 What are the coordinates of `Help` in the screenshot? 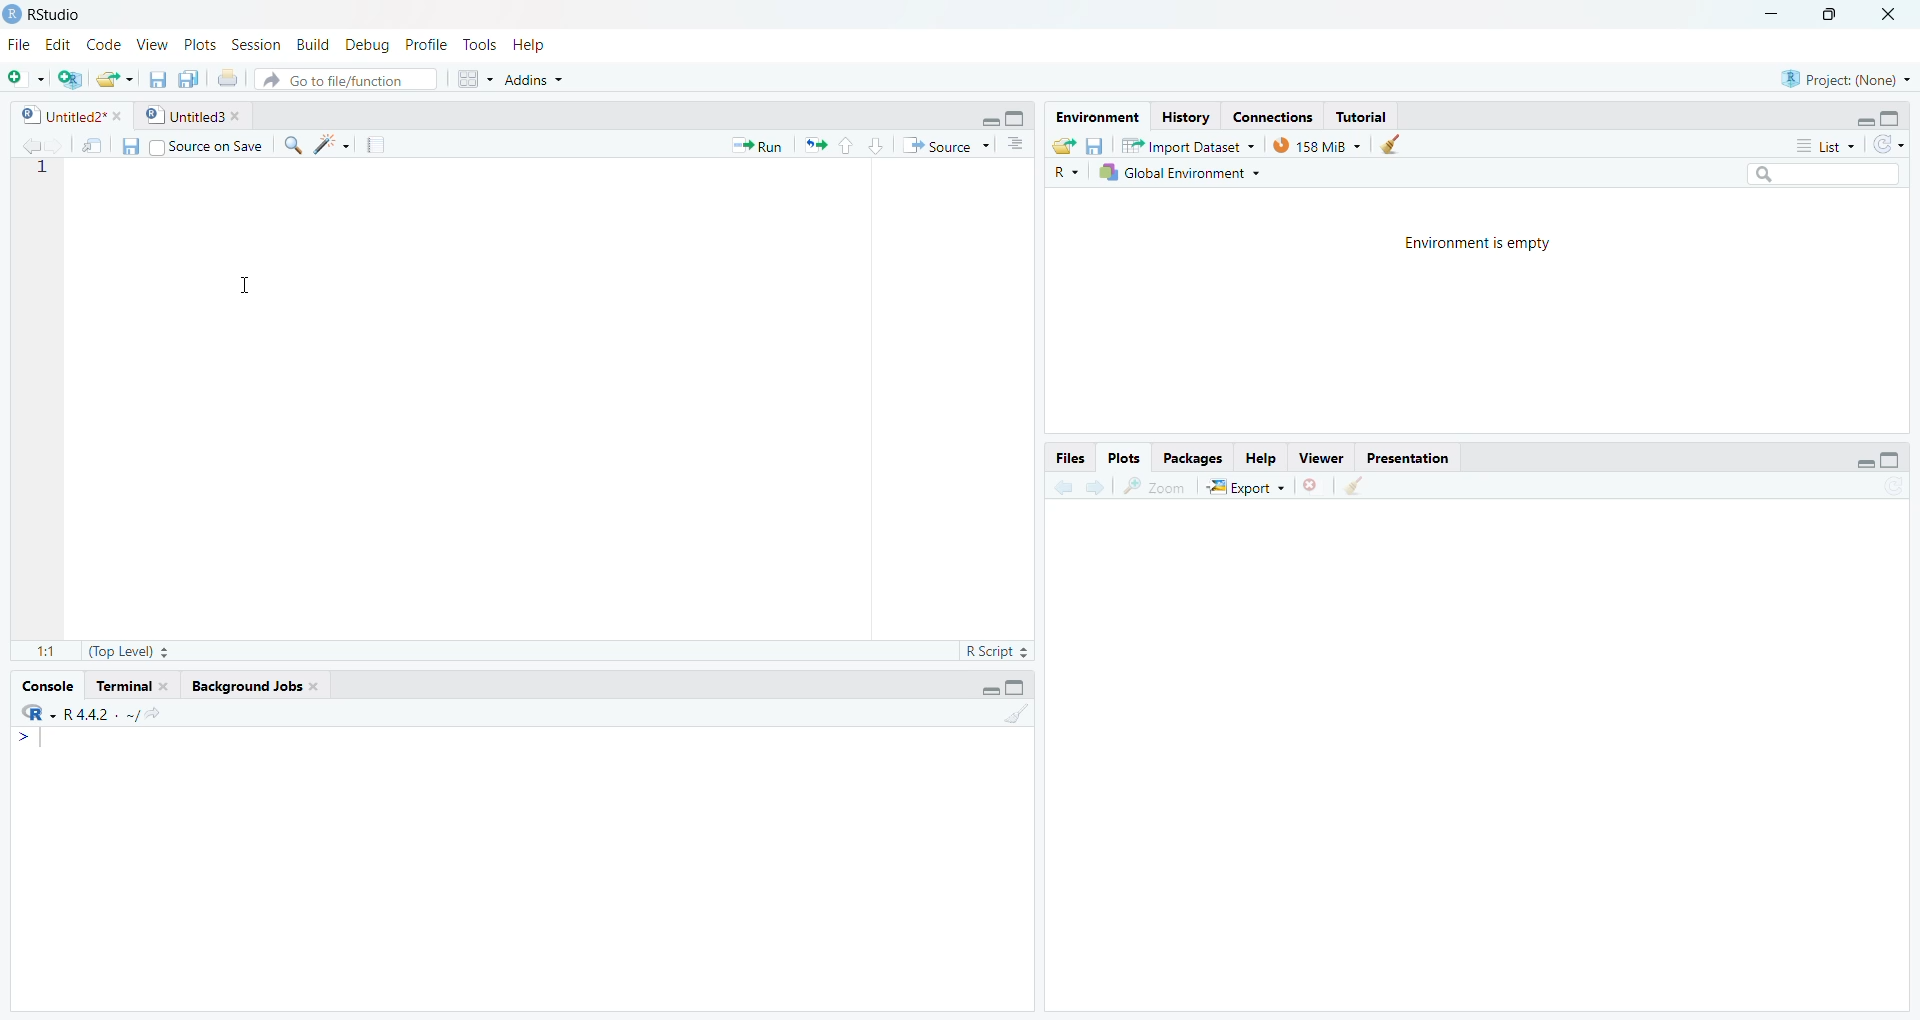 It's located at (1261, 454).